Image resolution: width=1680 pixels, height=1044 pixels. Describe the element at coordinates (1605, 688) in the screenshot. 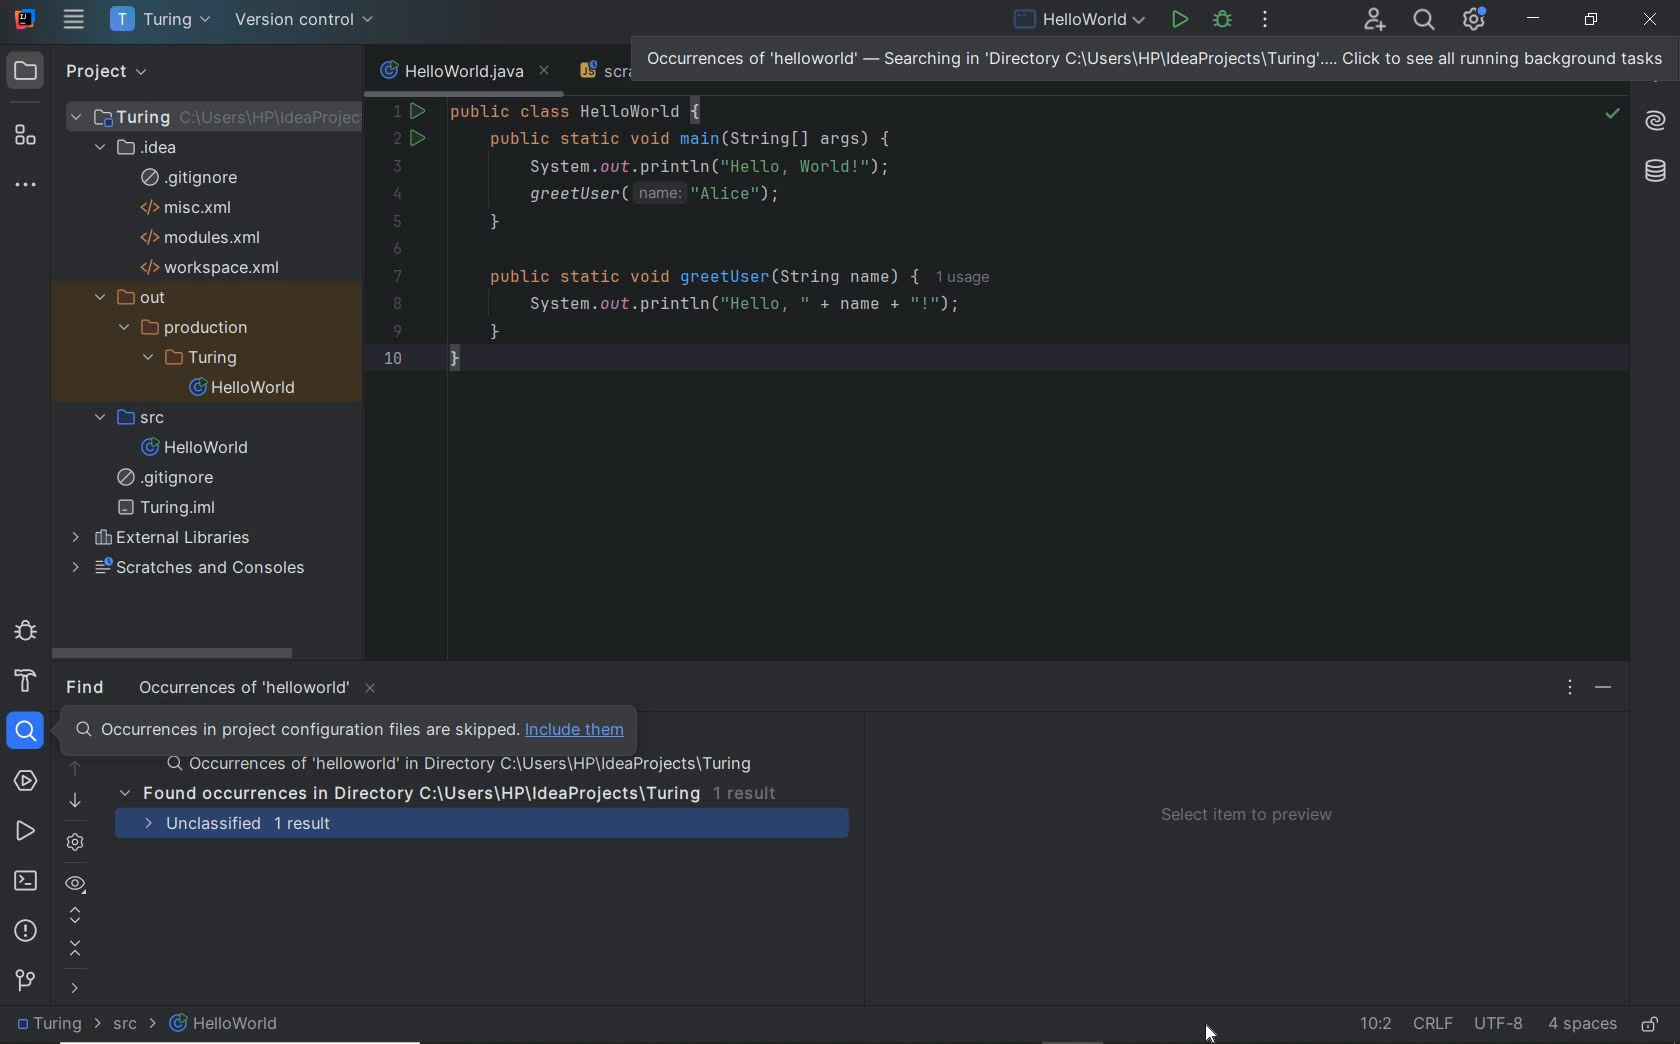

I see `hide` at that location.